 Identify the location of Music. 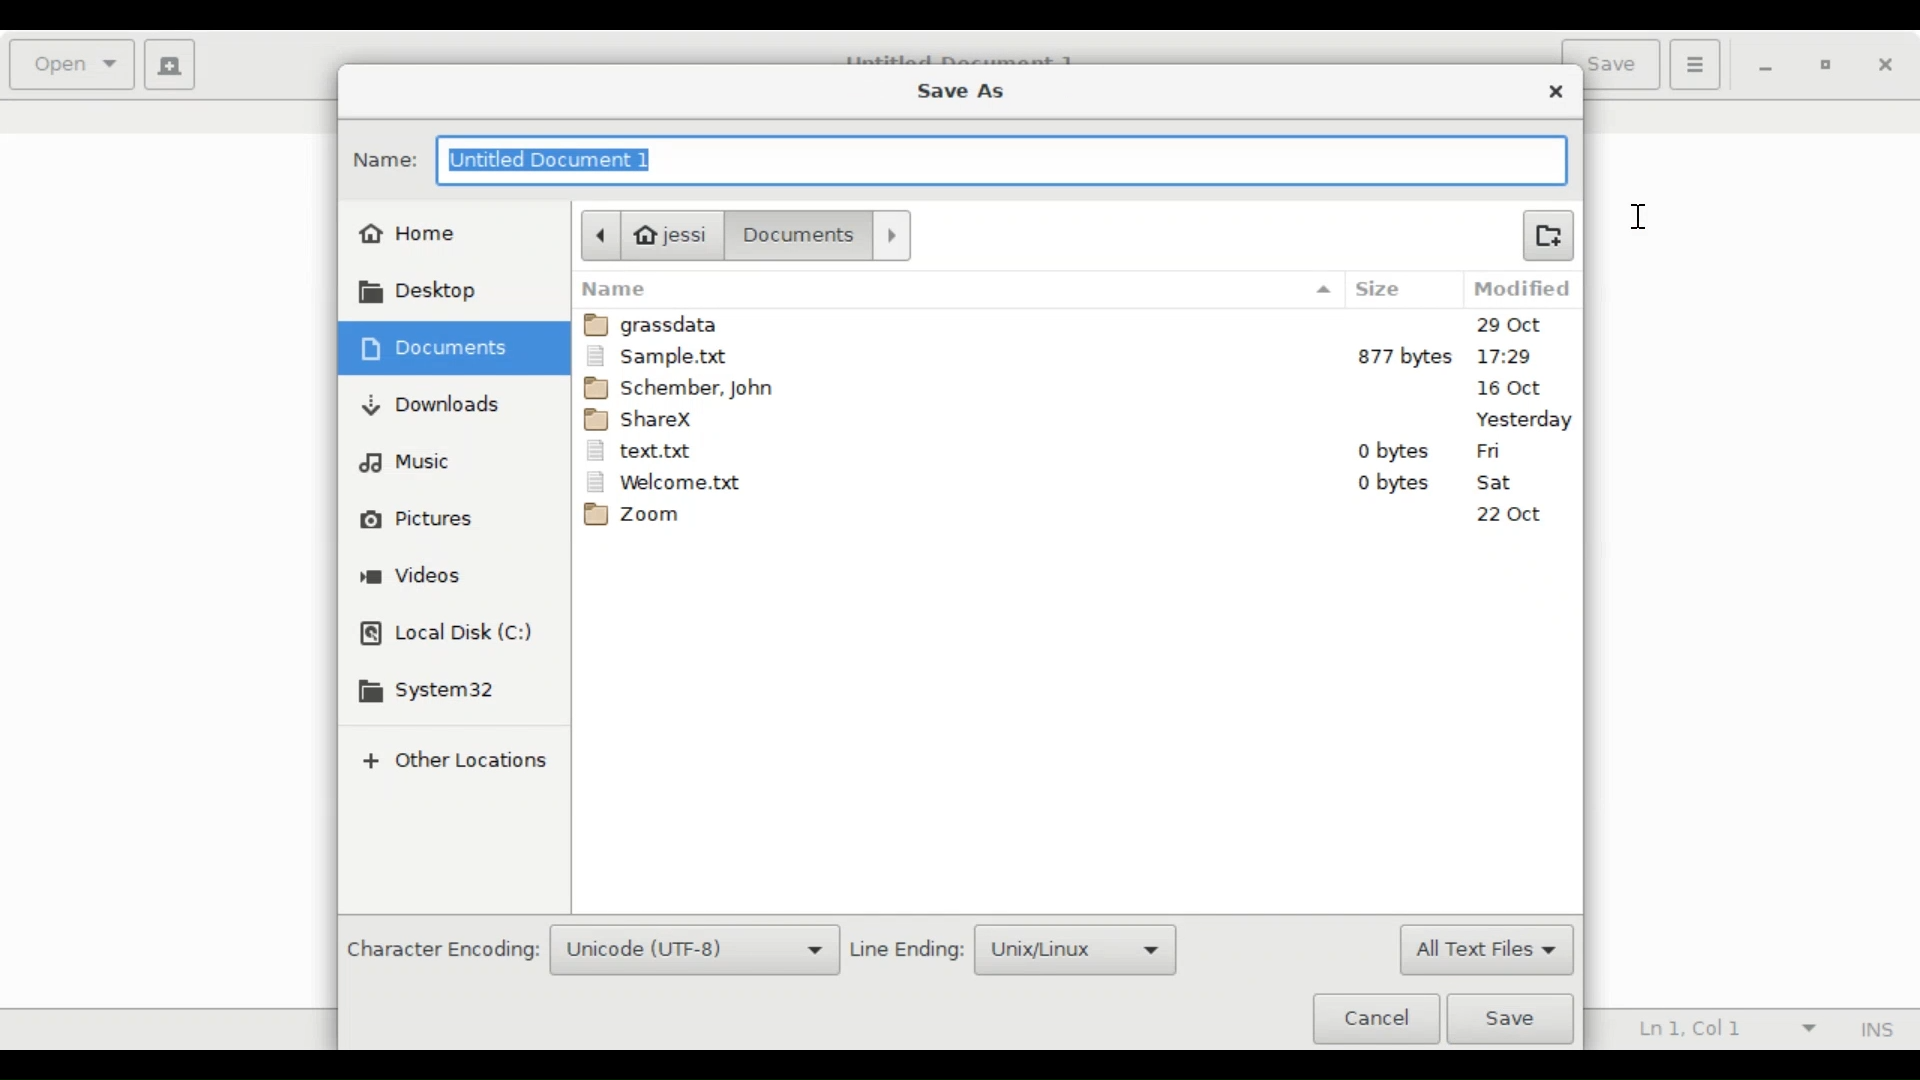
(406, 461).